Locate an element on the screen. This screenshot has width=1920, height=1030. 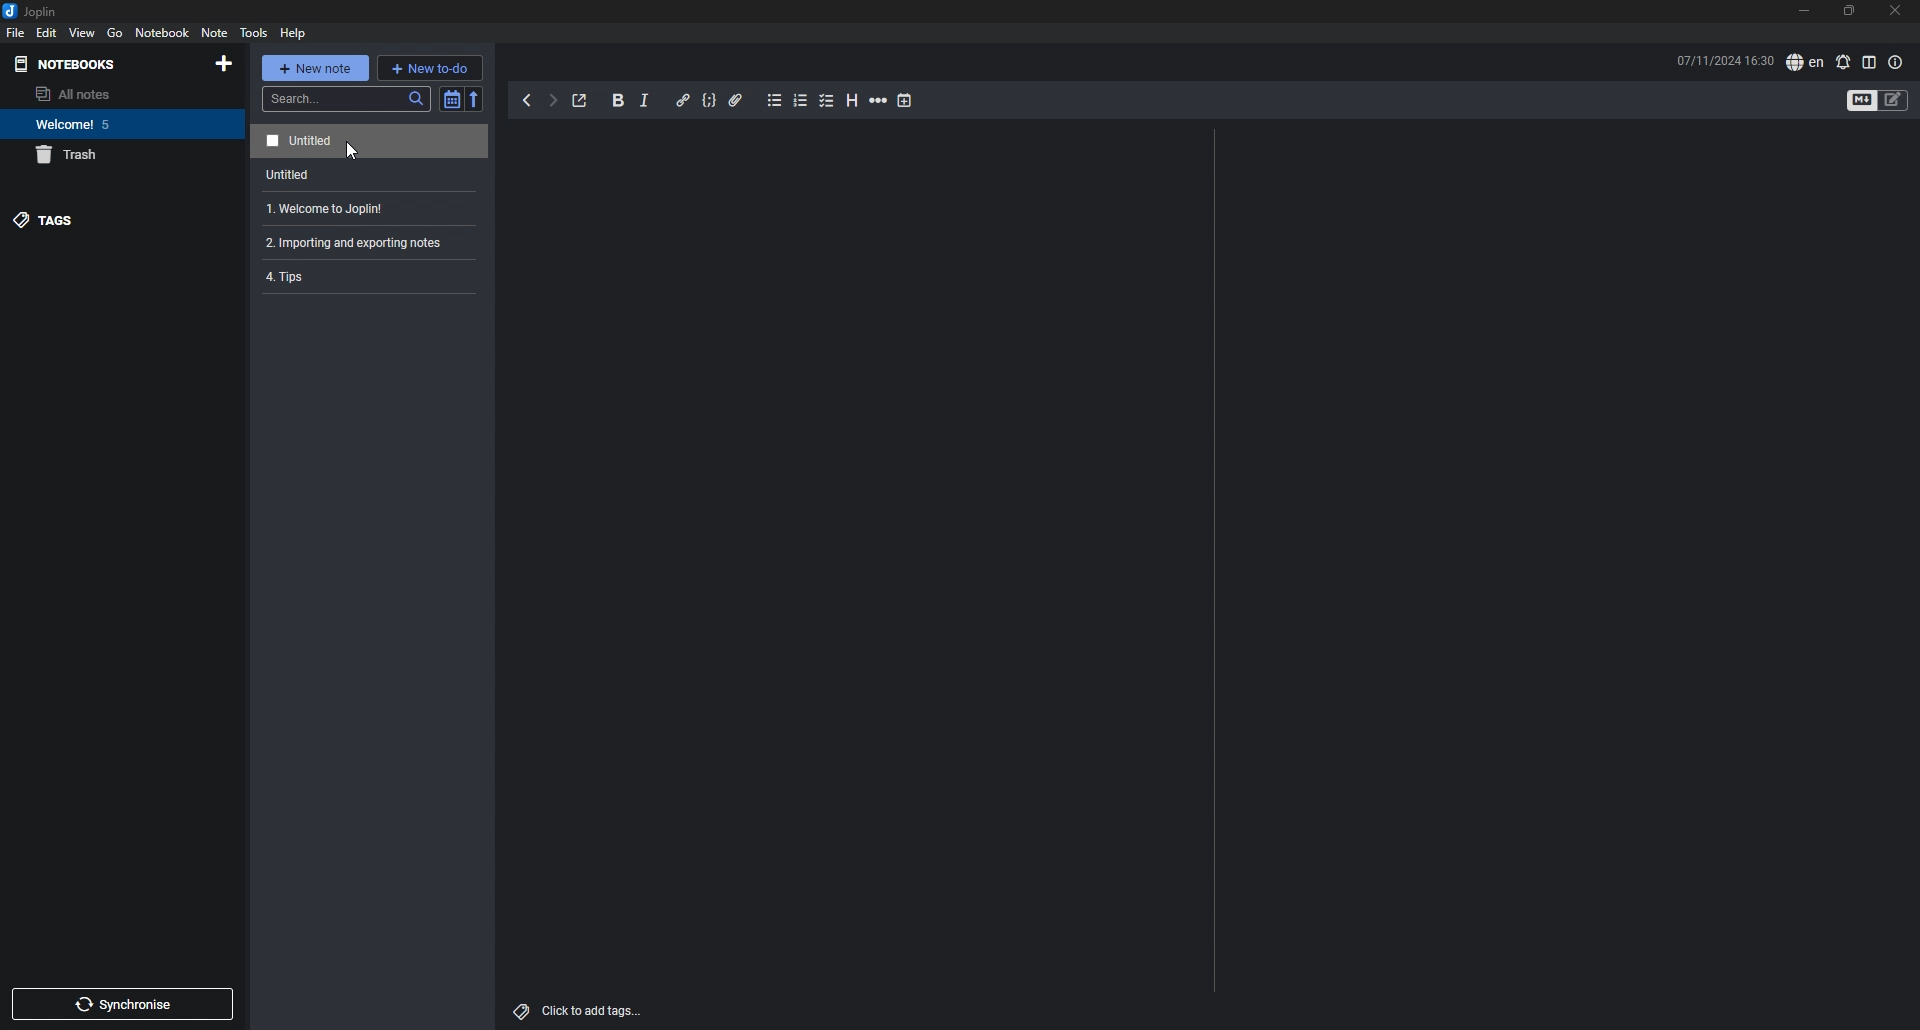
file is located at coordinates (16, 33).